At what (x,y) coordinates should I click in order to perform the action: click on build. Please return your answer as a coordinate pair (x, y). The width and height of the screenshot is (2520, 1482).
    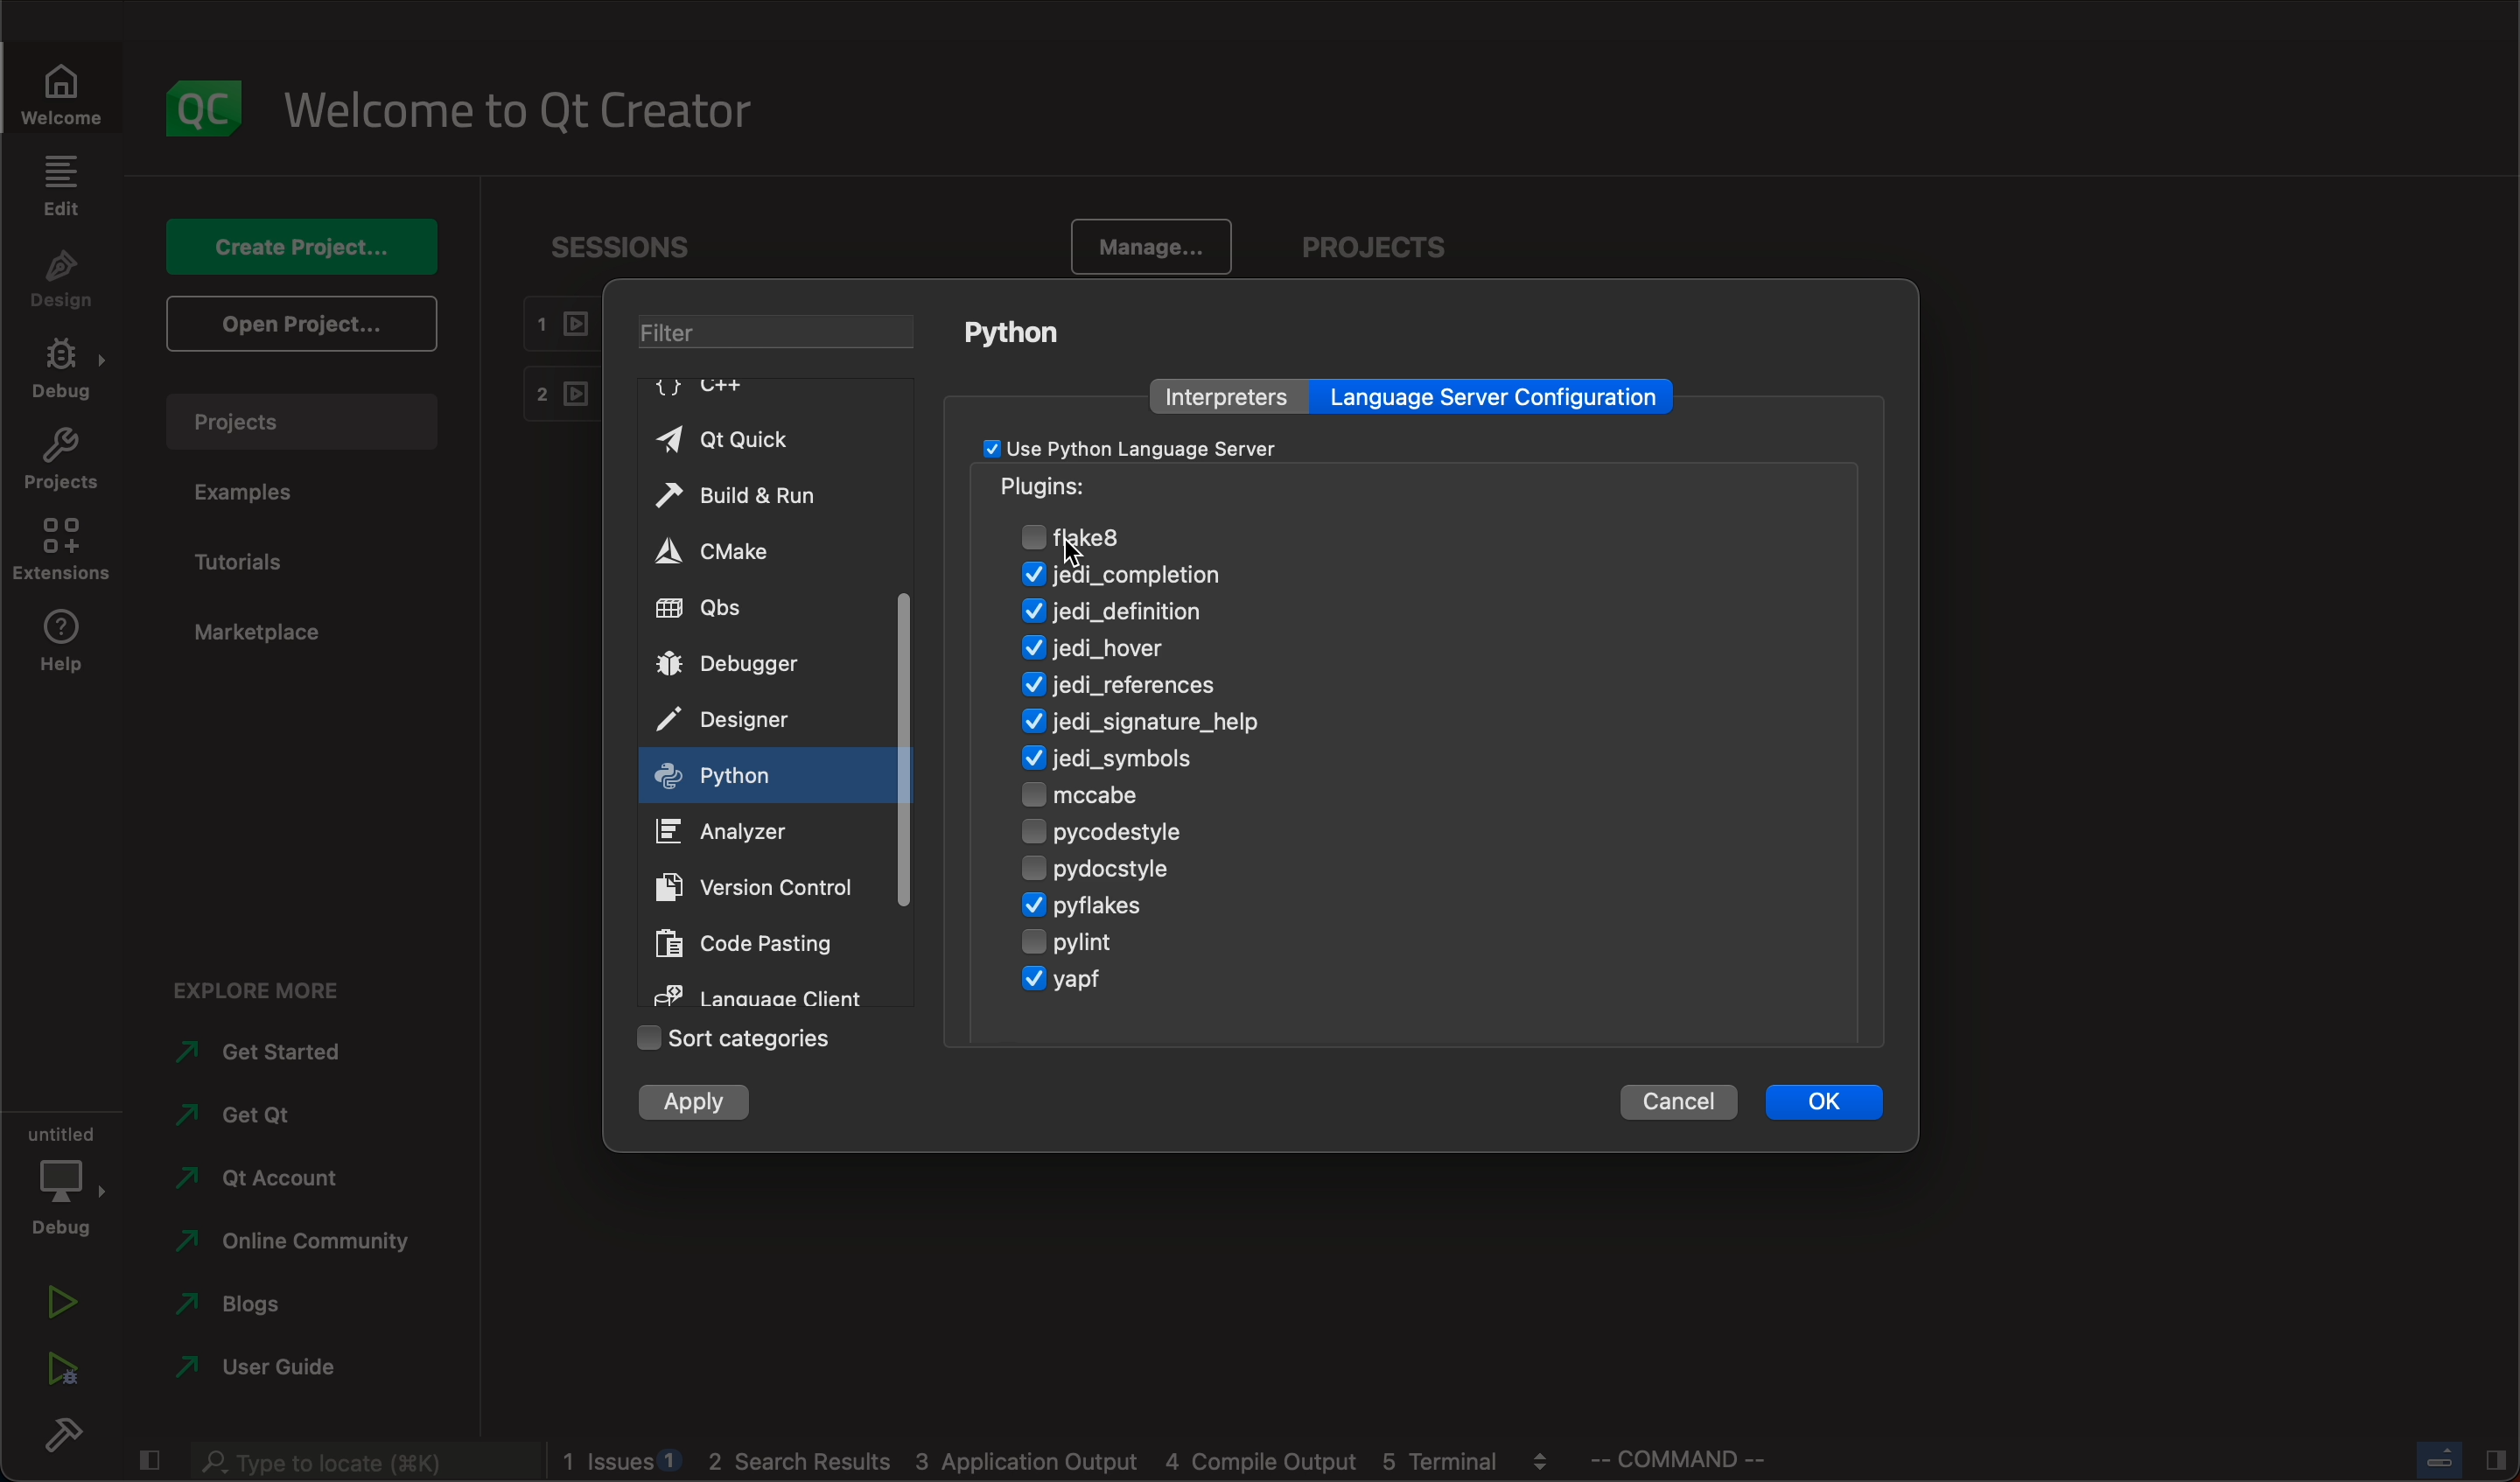
    Looking at the image, I should click on (60, 1434).